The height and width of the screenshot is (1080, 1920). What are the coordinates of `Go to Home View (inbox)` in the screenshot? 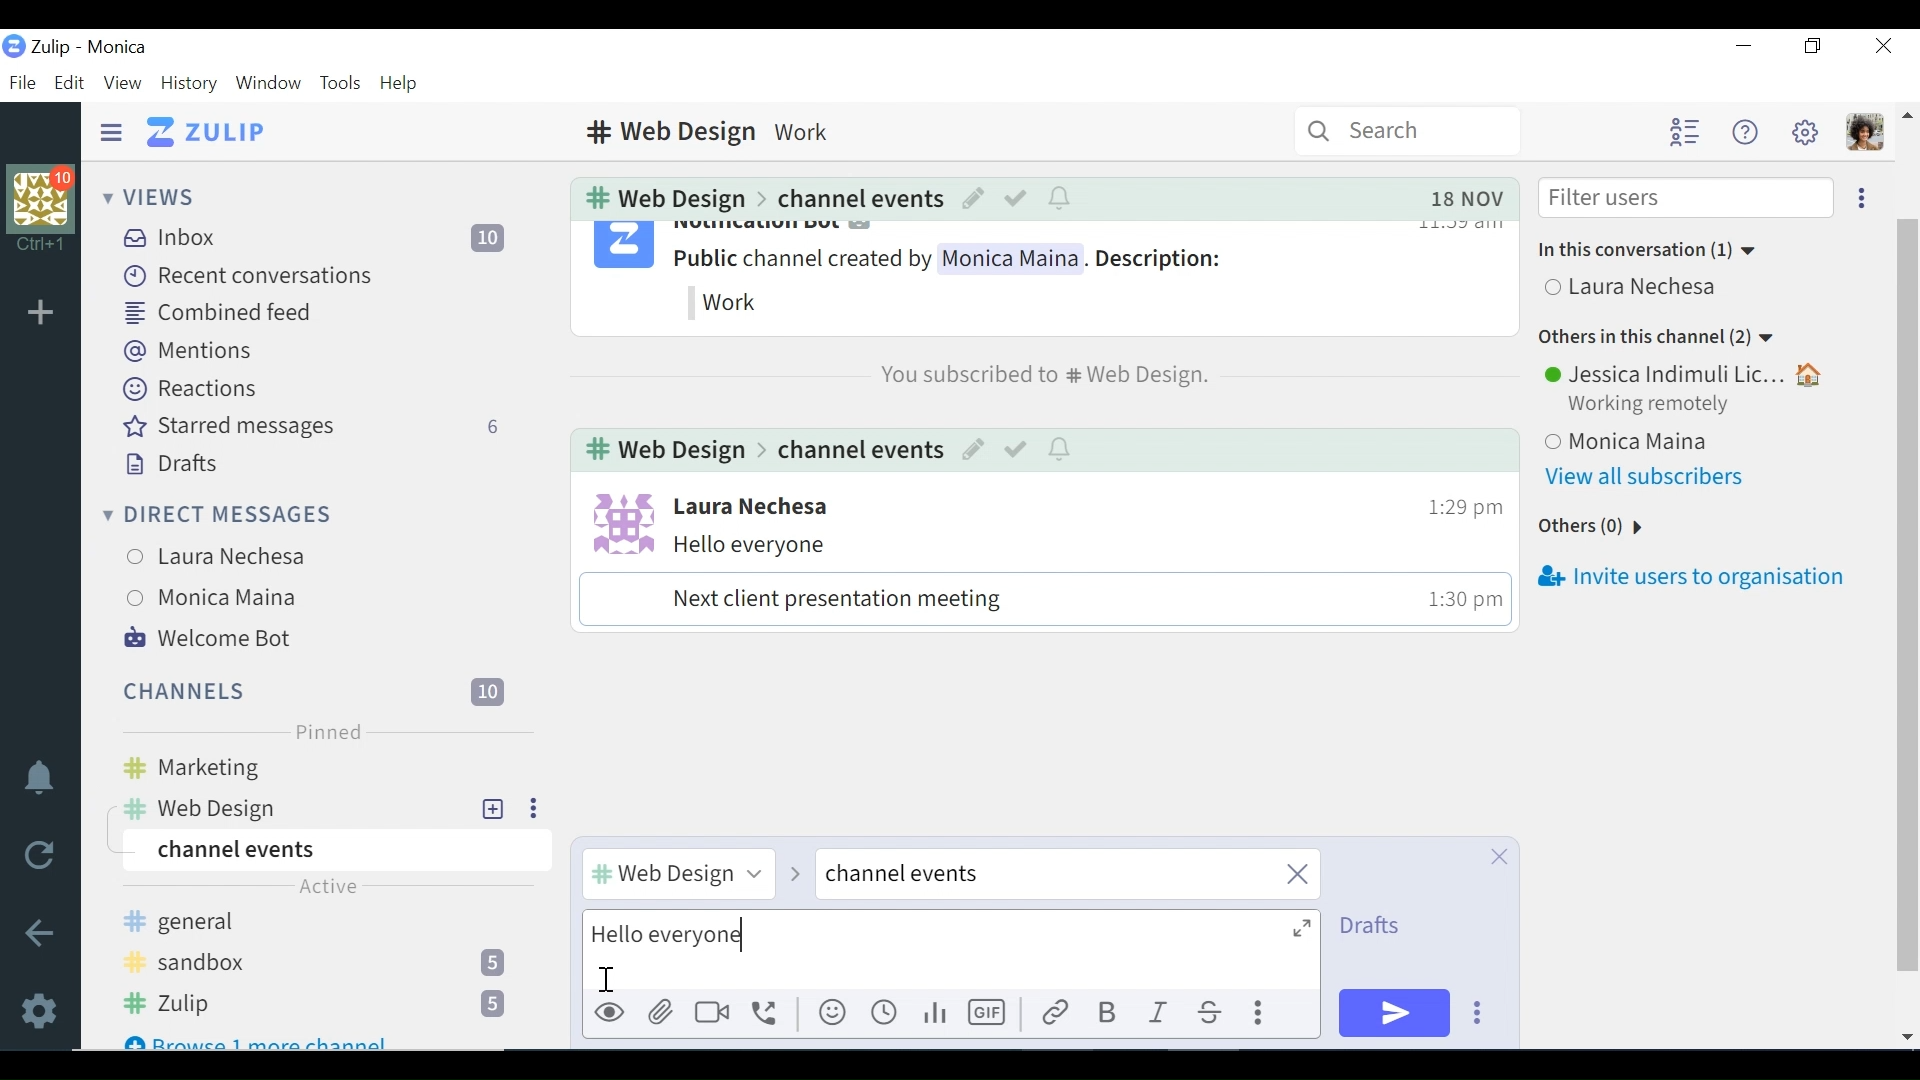 It's located at (209, 133).